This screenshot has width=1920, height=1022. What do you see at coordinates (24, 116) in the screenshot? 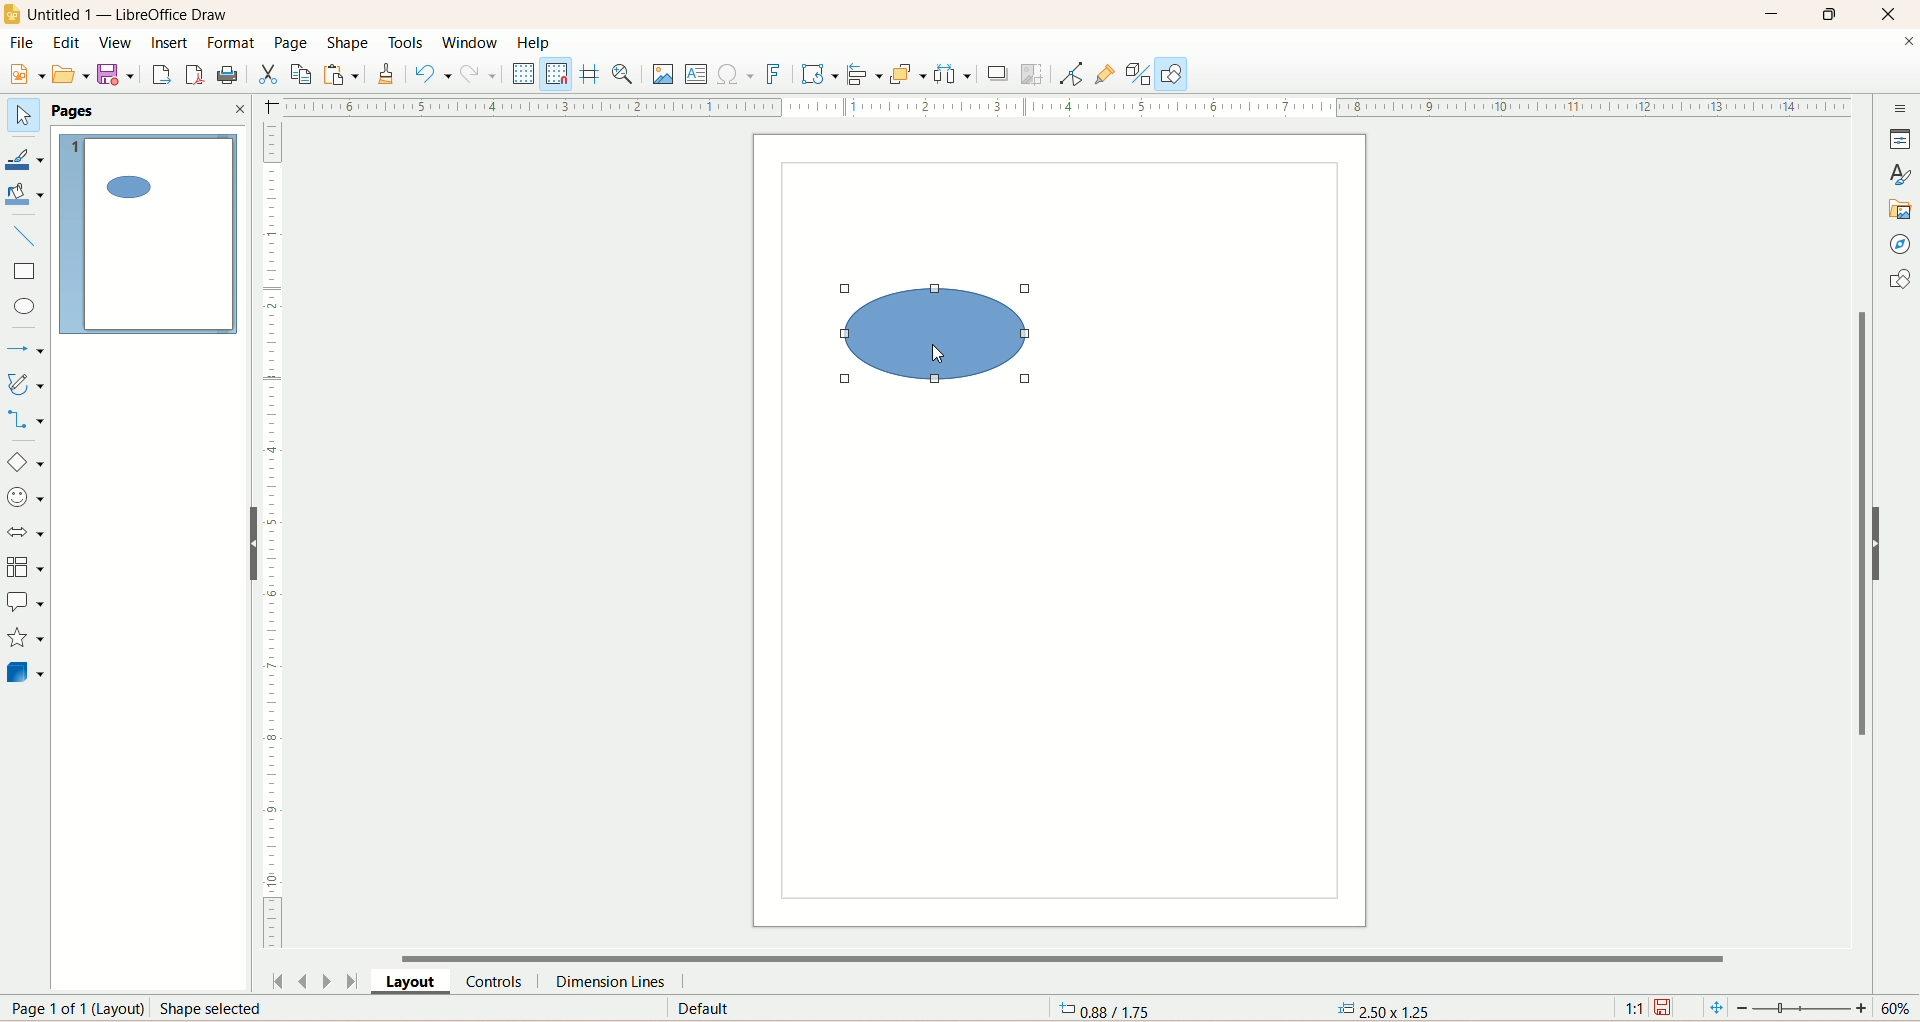
I see `select` at bounding box center [24, 116].